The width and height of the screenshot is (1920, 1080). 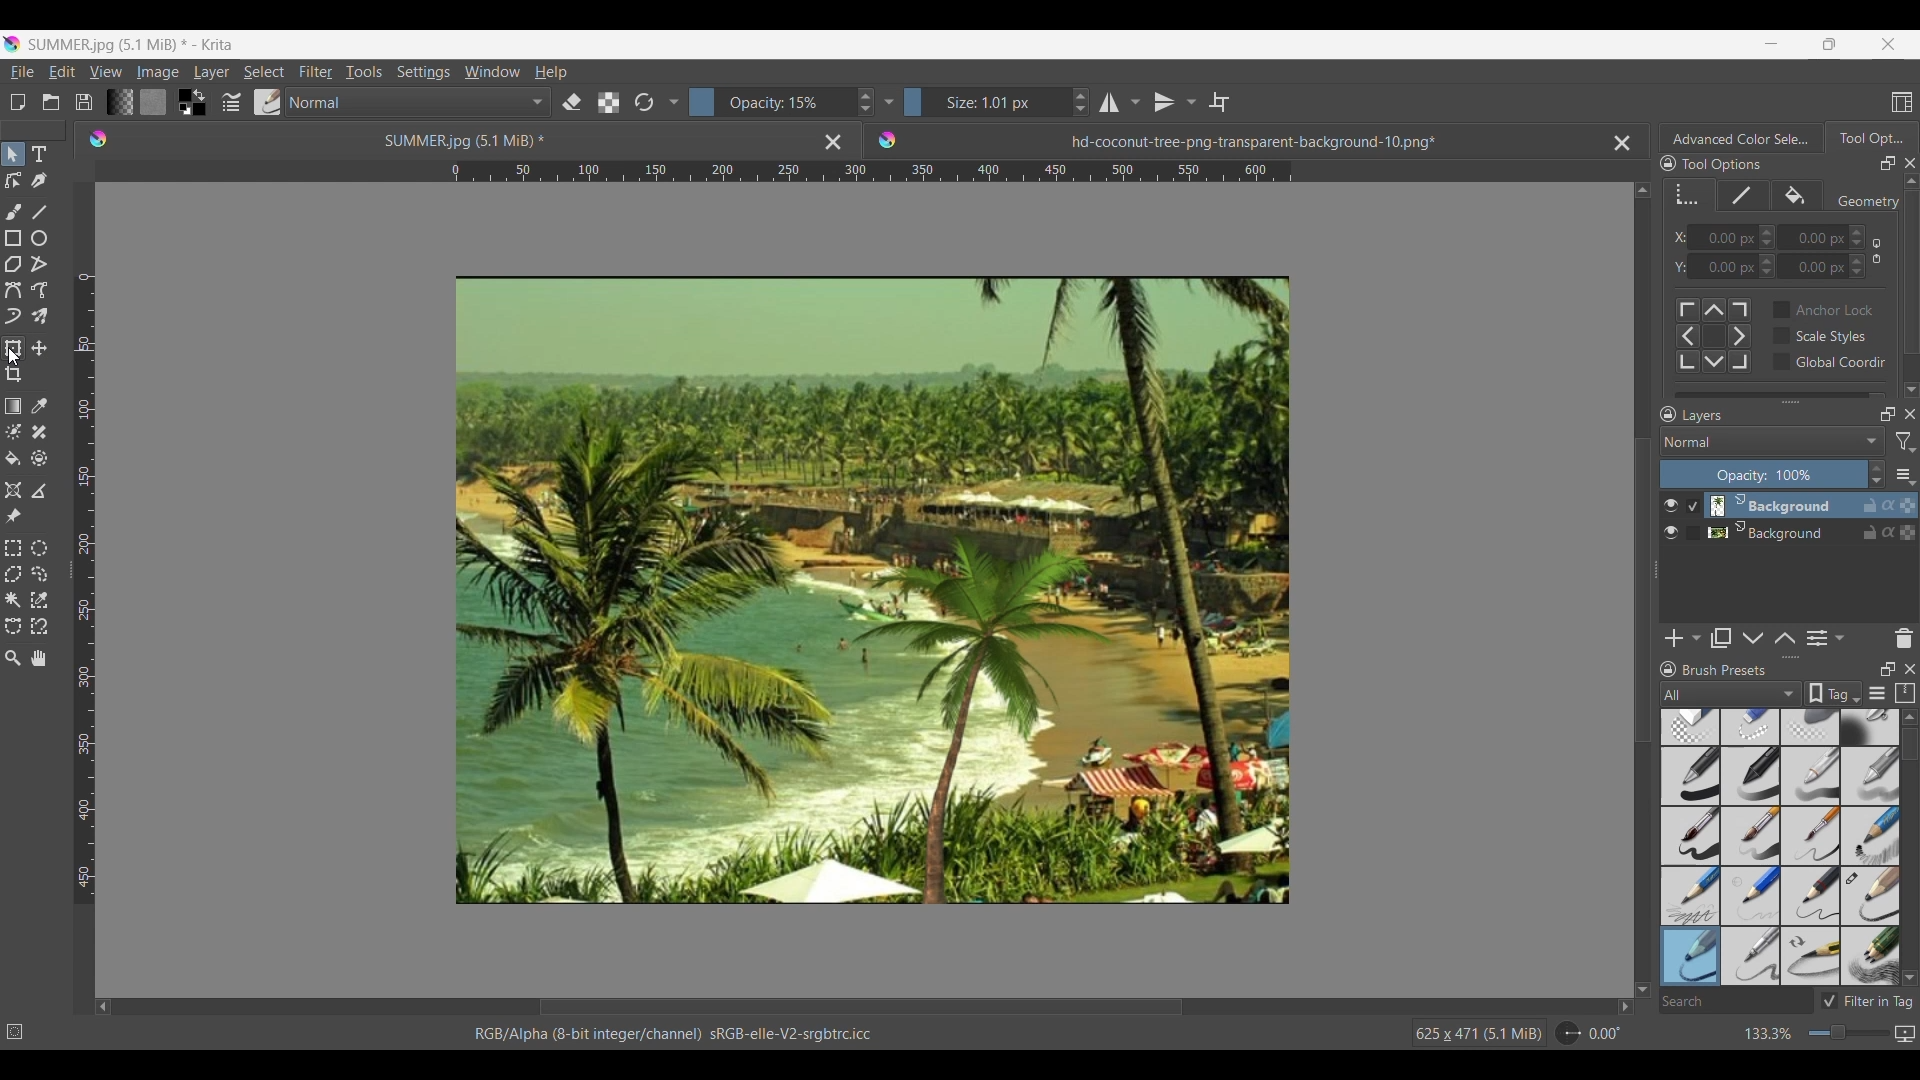 I want to click on Lock Brush Presets panel, so click(x=1669, y=669).